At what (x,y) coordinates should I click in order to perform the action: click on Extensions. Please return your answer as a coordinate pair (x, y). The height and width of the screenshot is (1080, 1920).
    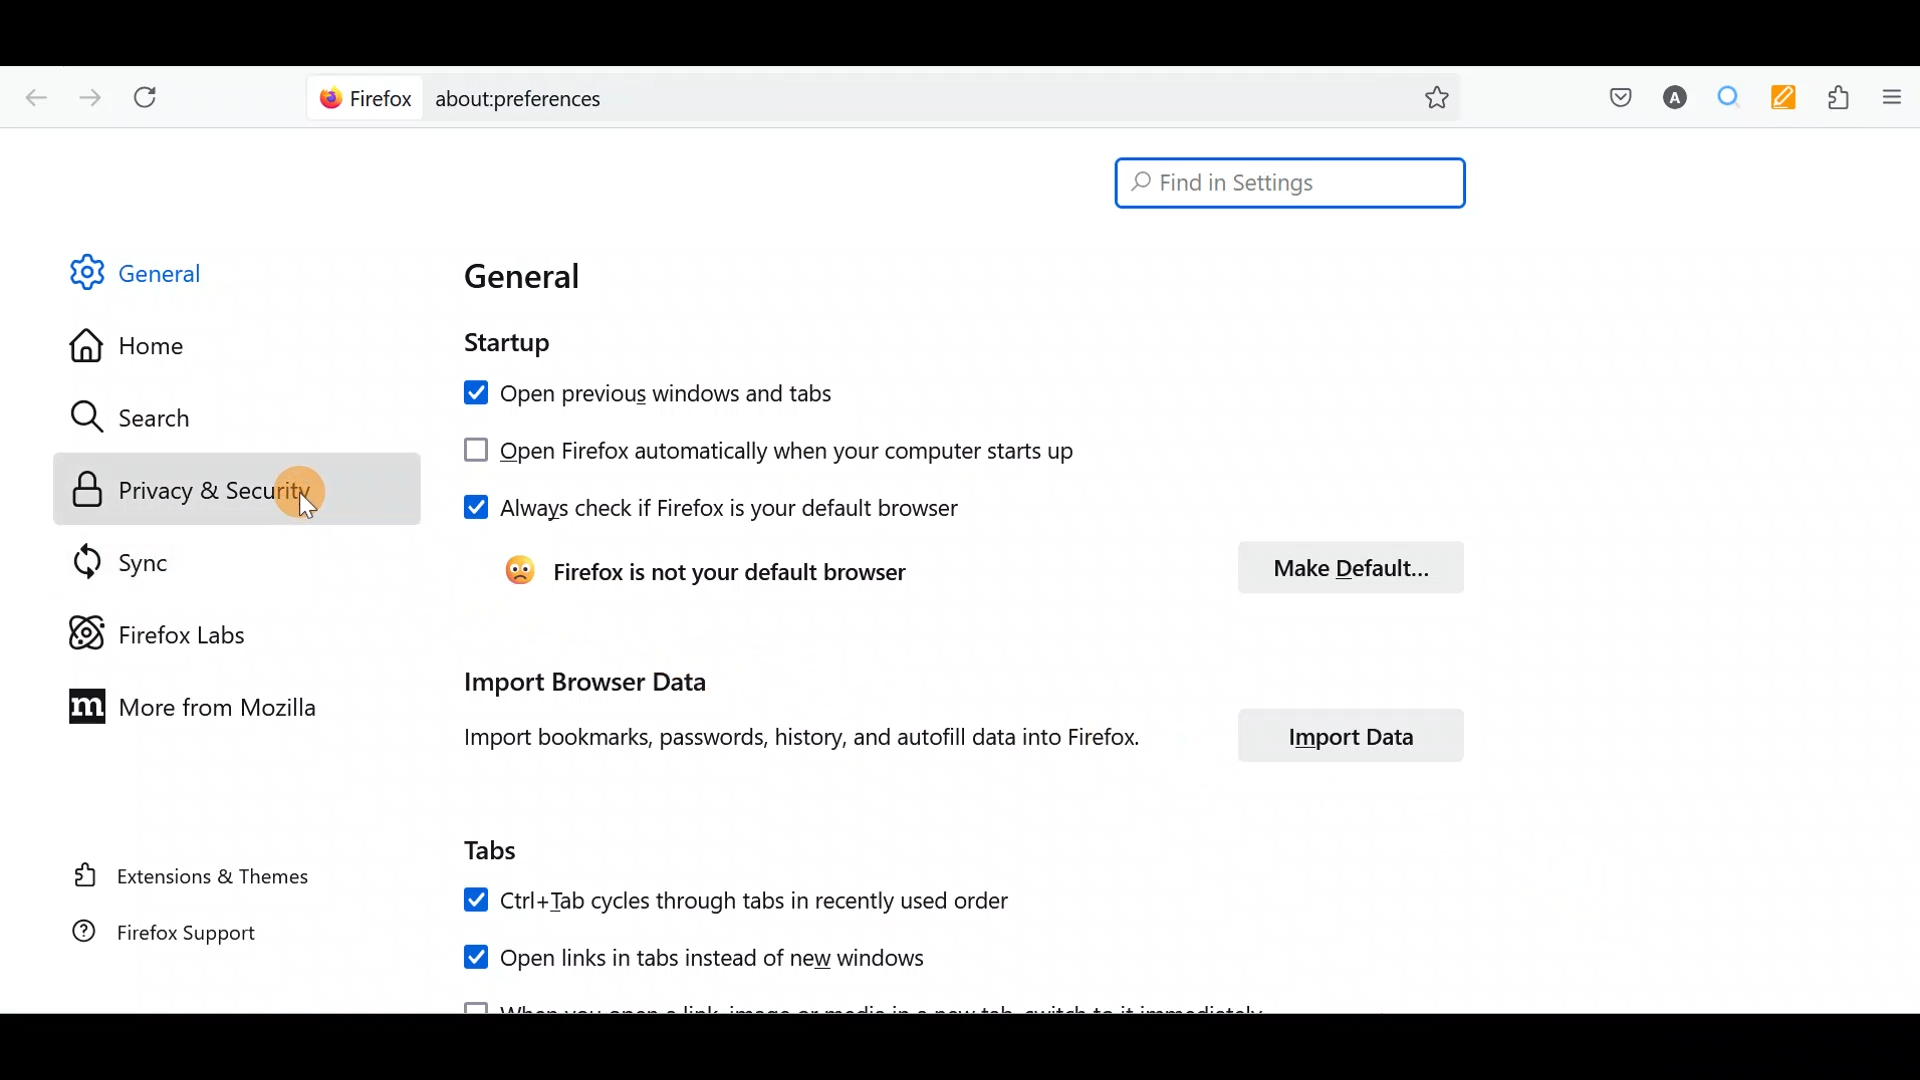
    Looking at the image, I should click on (1833, 98).